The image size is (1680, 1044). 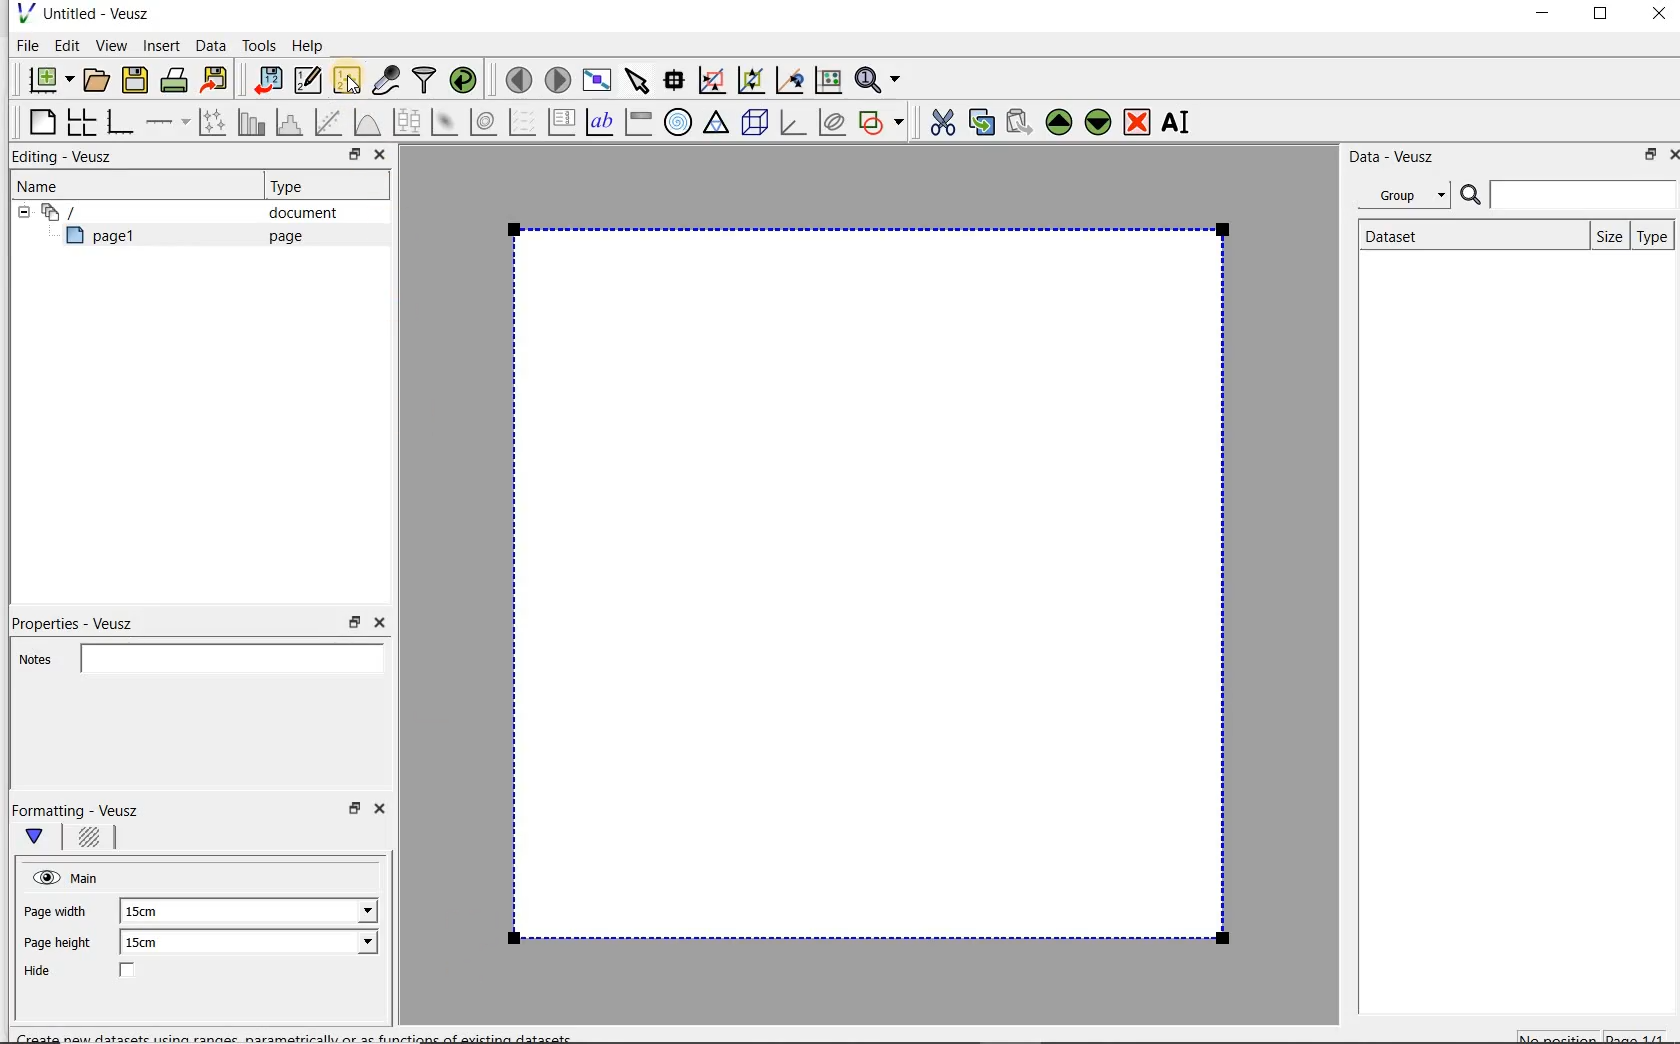 What do you see at coordinates (99, 78) in the screenshot?
I see `open a document` at bounding box center [99, 78].